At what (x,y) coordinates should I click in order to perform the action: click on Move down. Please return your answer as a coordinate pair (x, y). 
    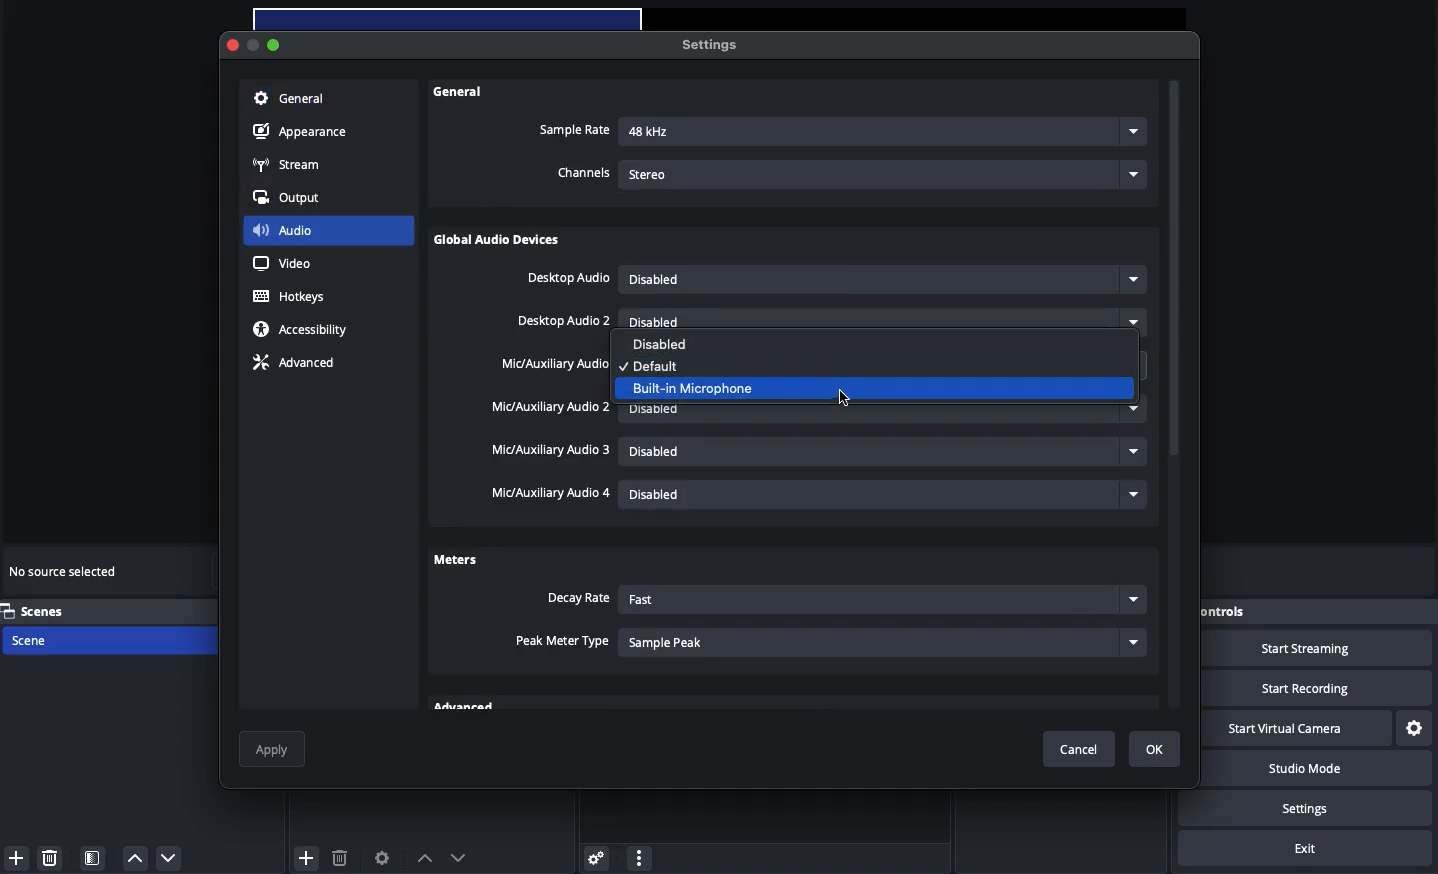
    Looking at the image, I should click on (458, 857).